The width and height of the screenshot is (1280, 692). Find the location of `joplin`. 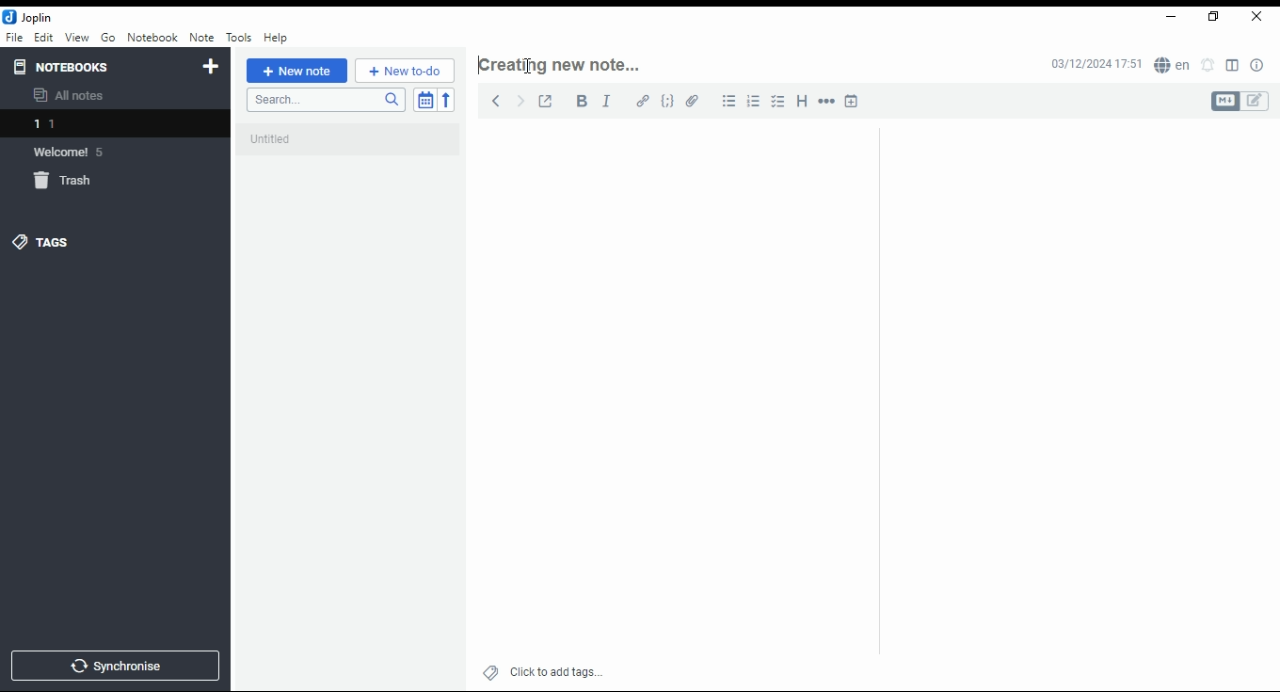

joplin is located at coordinates (29, 17).